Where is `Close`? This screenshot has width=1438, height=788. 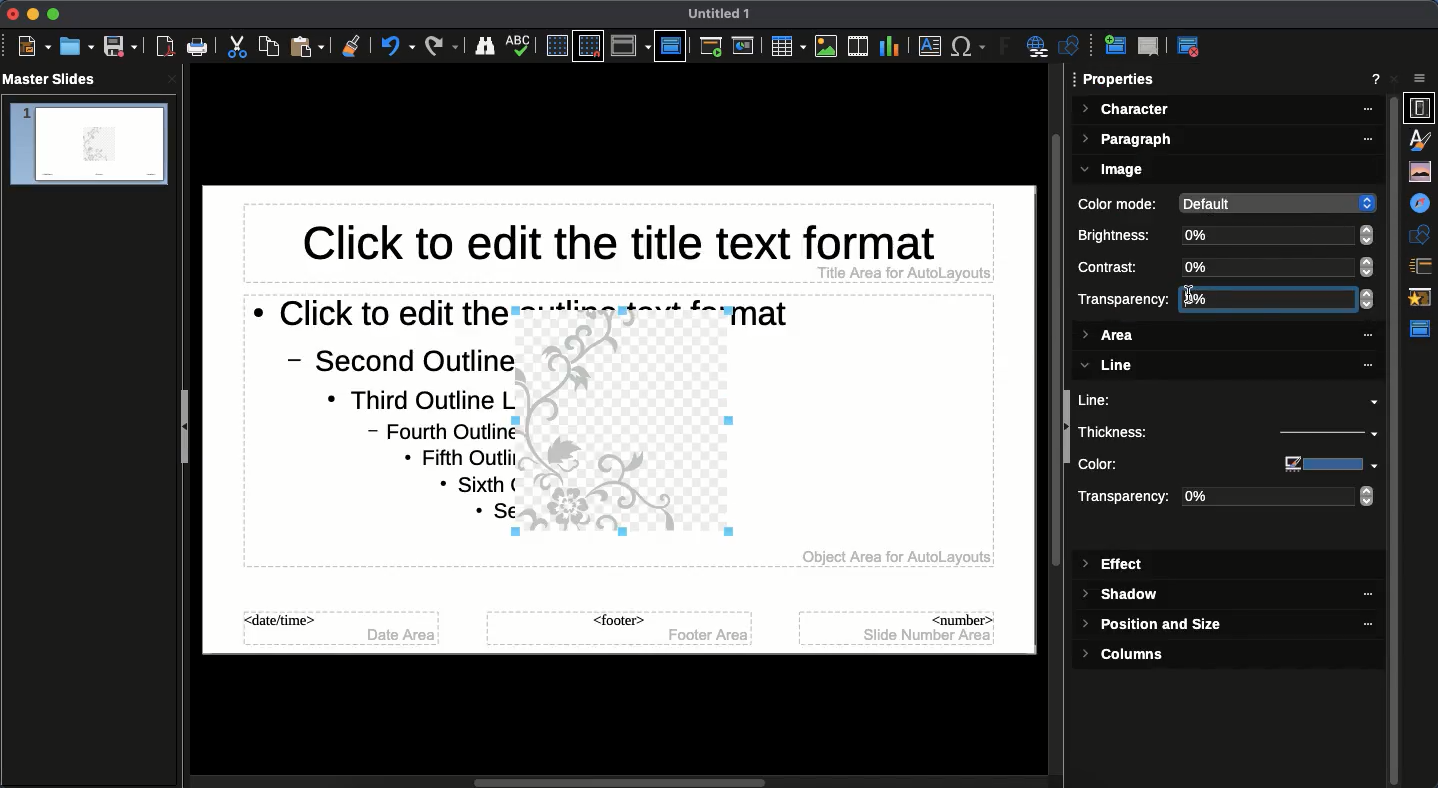 Close is located at coordinates (1398, 79).